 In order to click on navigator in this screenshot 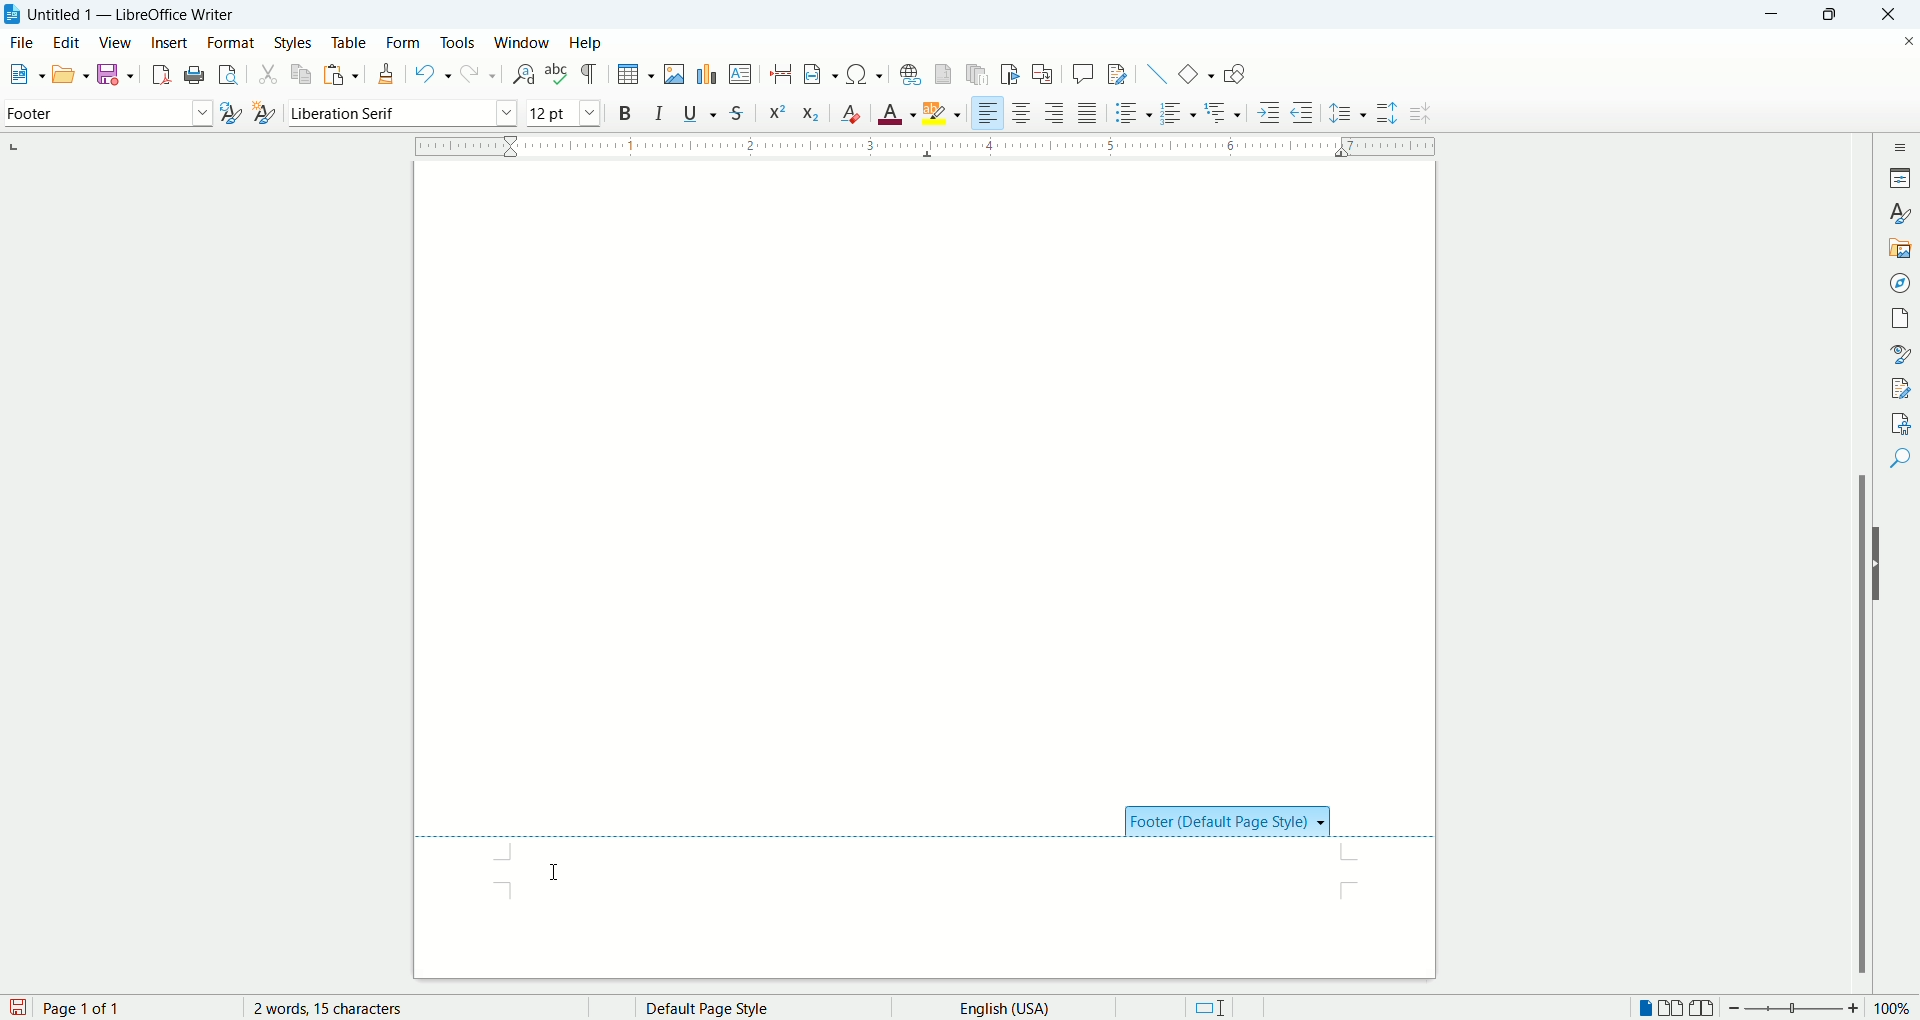, I will do `click(1903, 281)`.